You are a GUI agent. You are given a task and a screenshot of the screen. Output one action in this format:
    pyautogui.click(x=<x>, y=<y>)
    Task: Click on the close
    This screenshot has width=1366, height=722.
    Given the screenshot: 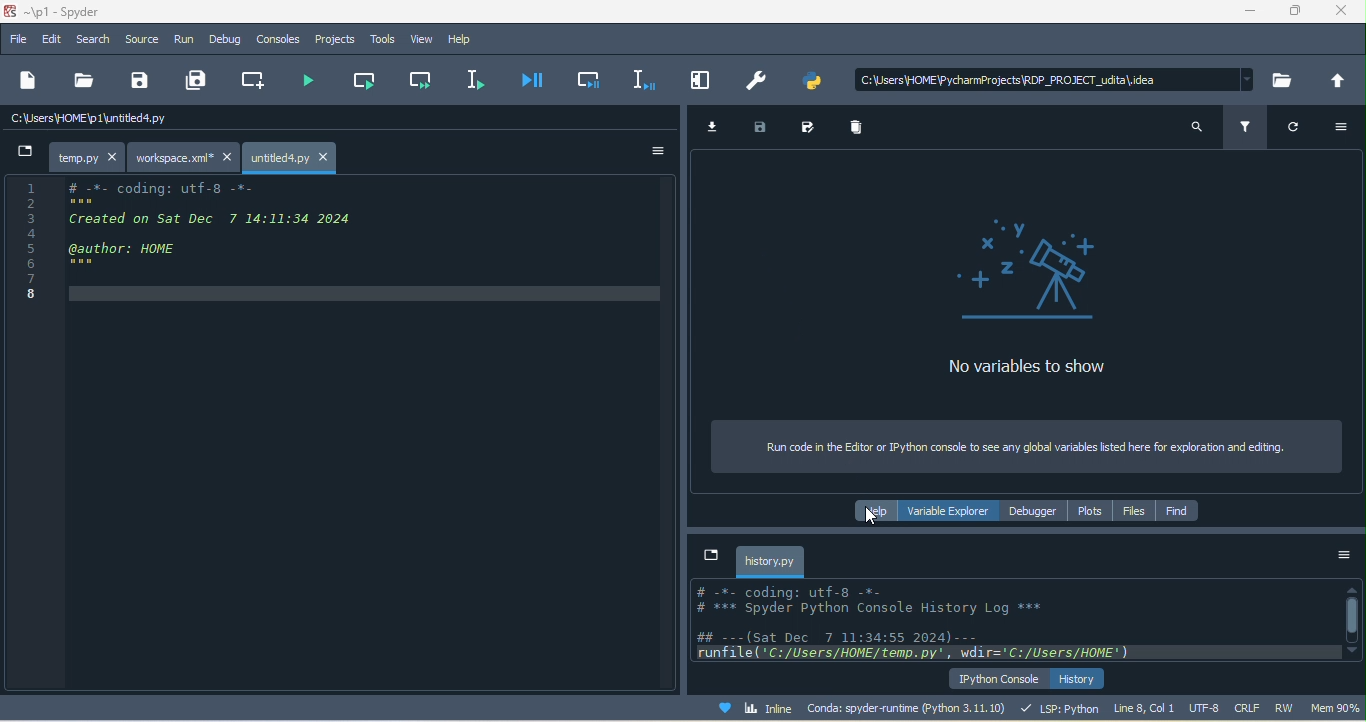 What is the action you would take?
    pyautogui.click(x=1343, y=12)
    